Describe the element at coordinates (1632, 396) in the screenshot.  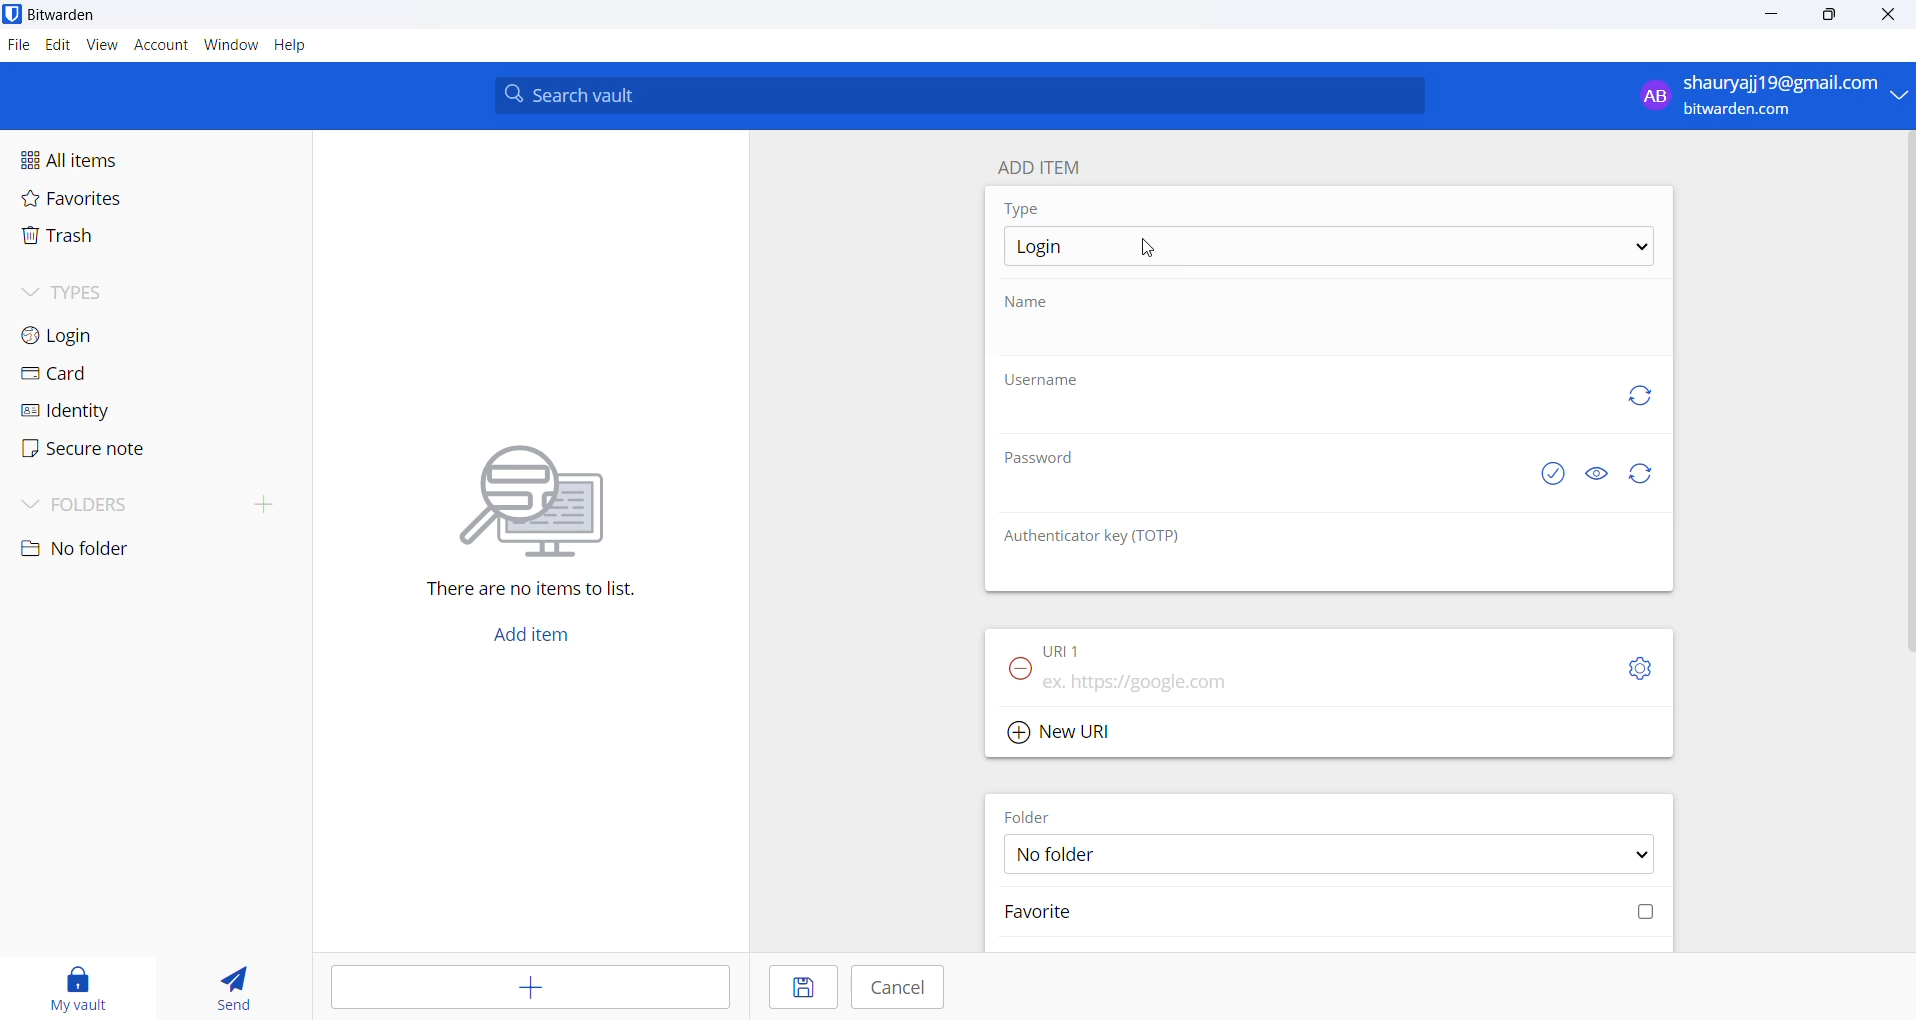
I see `refresh` at that location.